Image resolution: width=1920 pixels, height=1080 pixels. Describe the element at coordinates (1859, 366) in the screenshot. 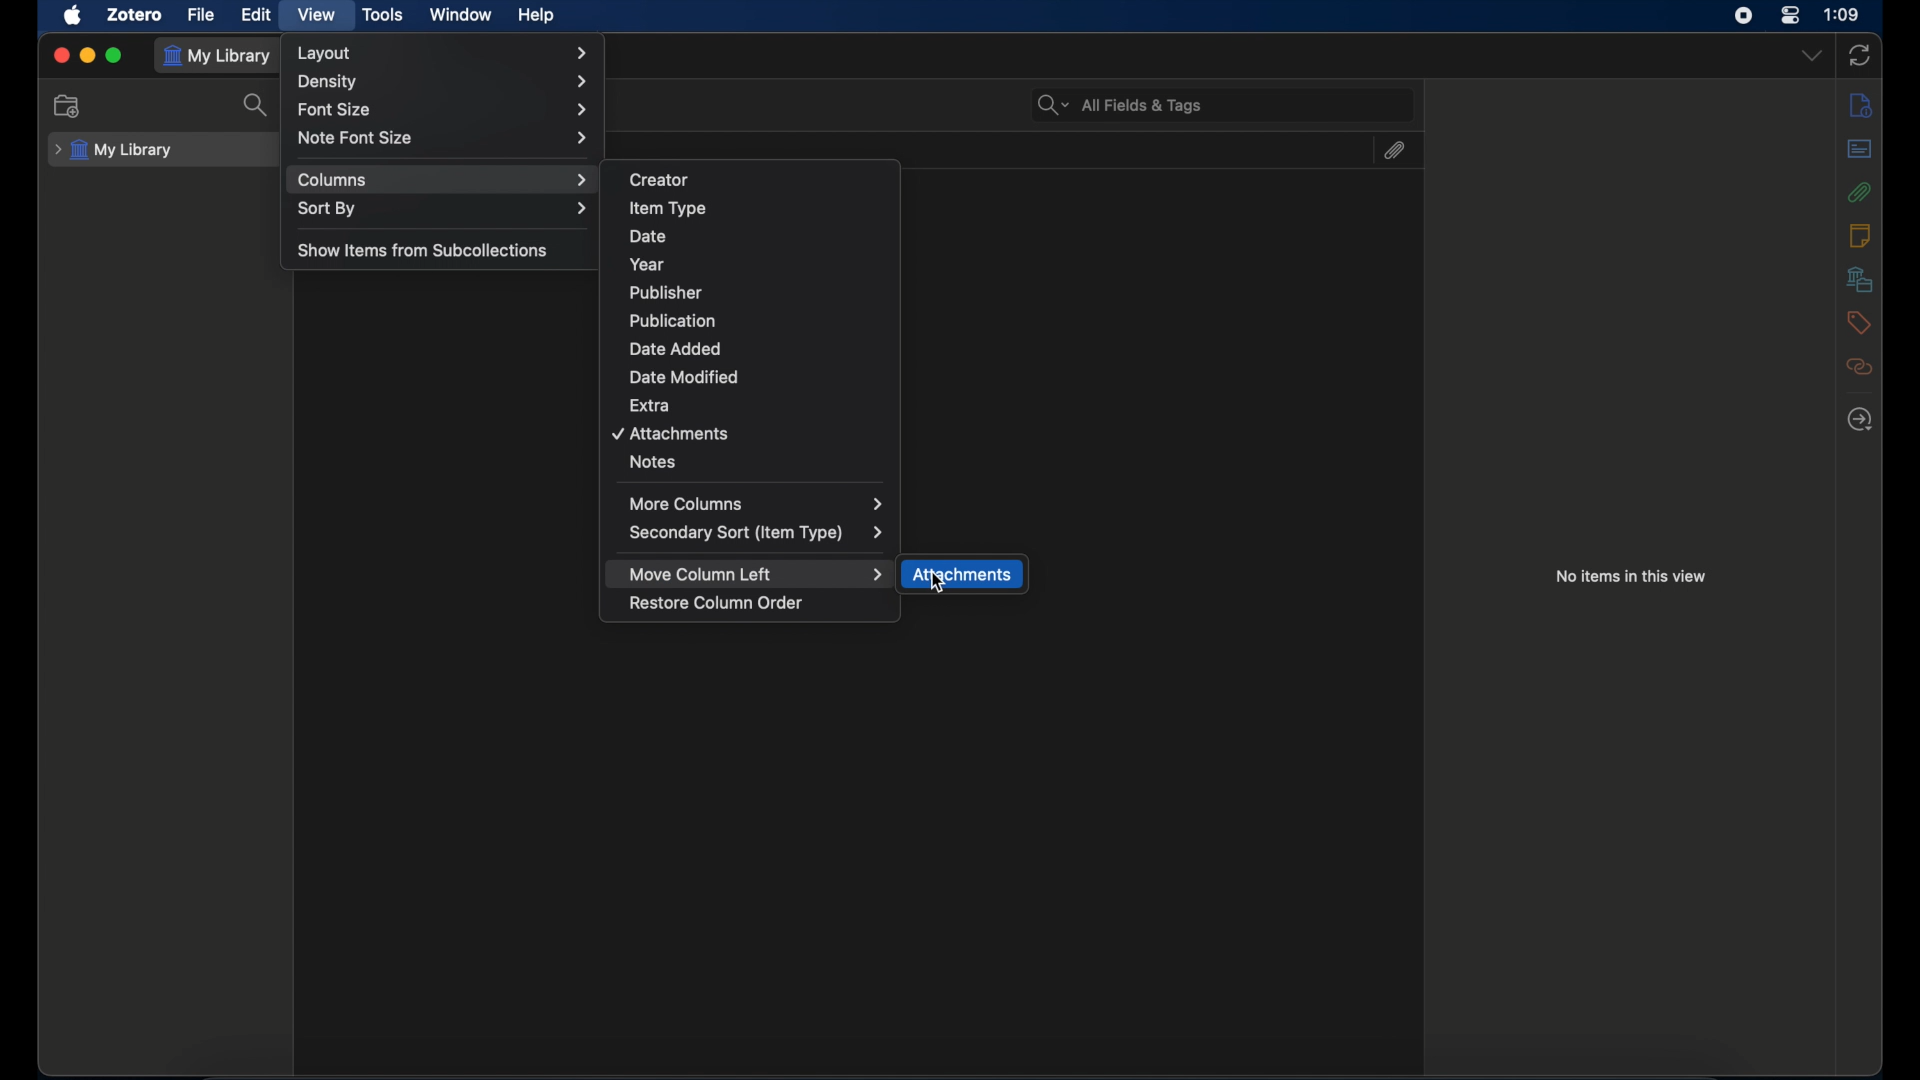

I see `related` at that location.